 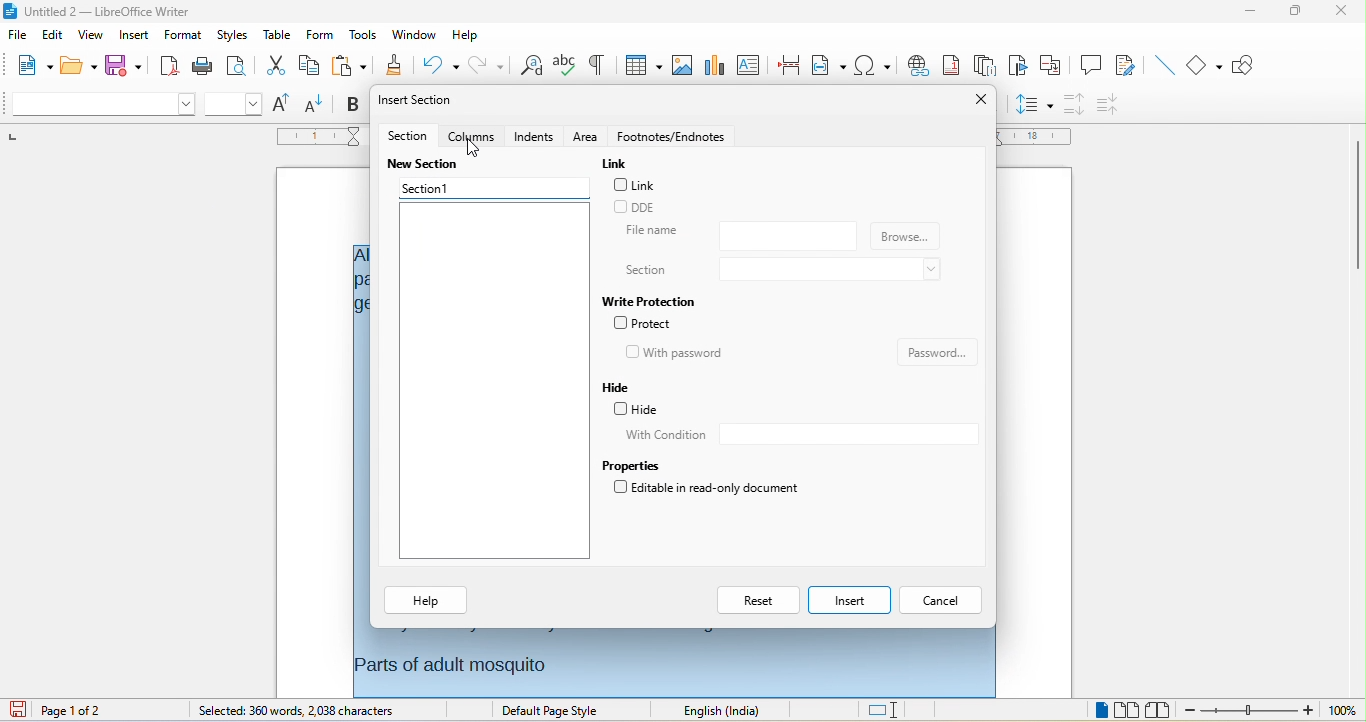 I want to click on protect, so click(x=651, y=323).